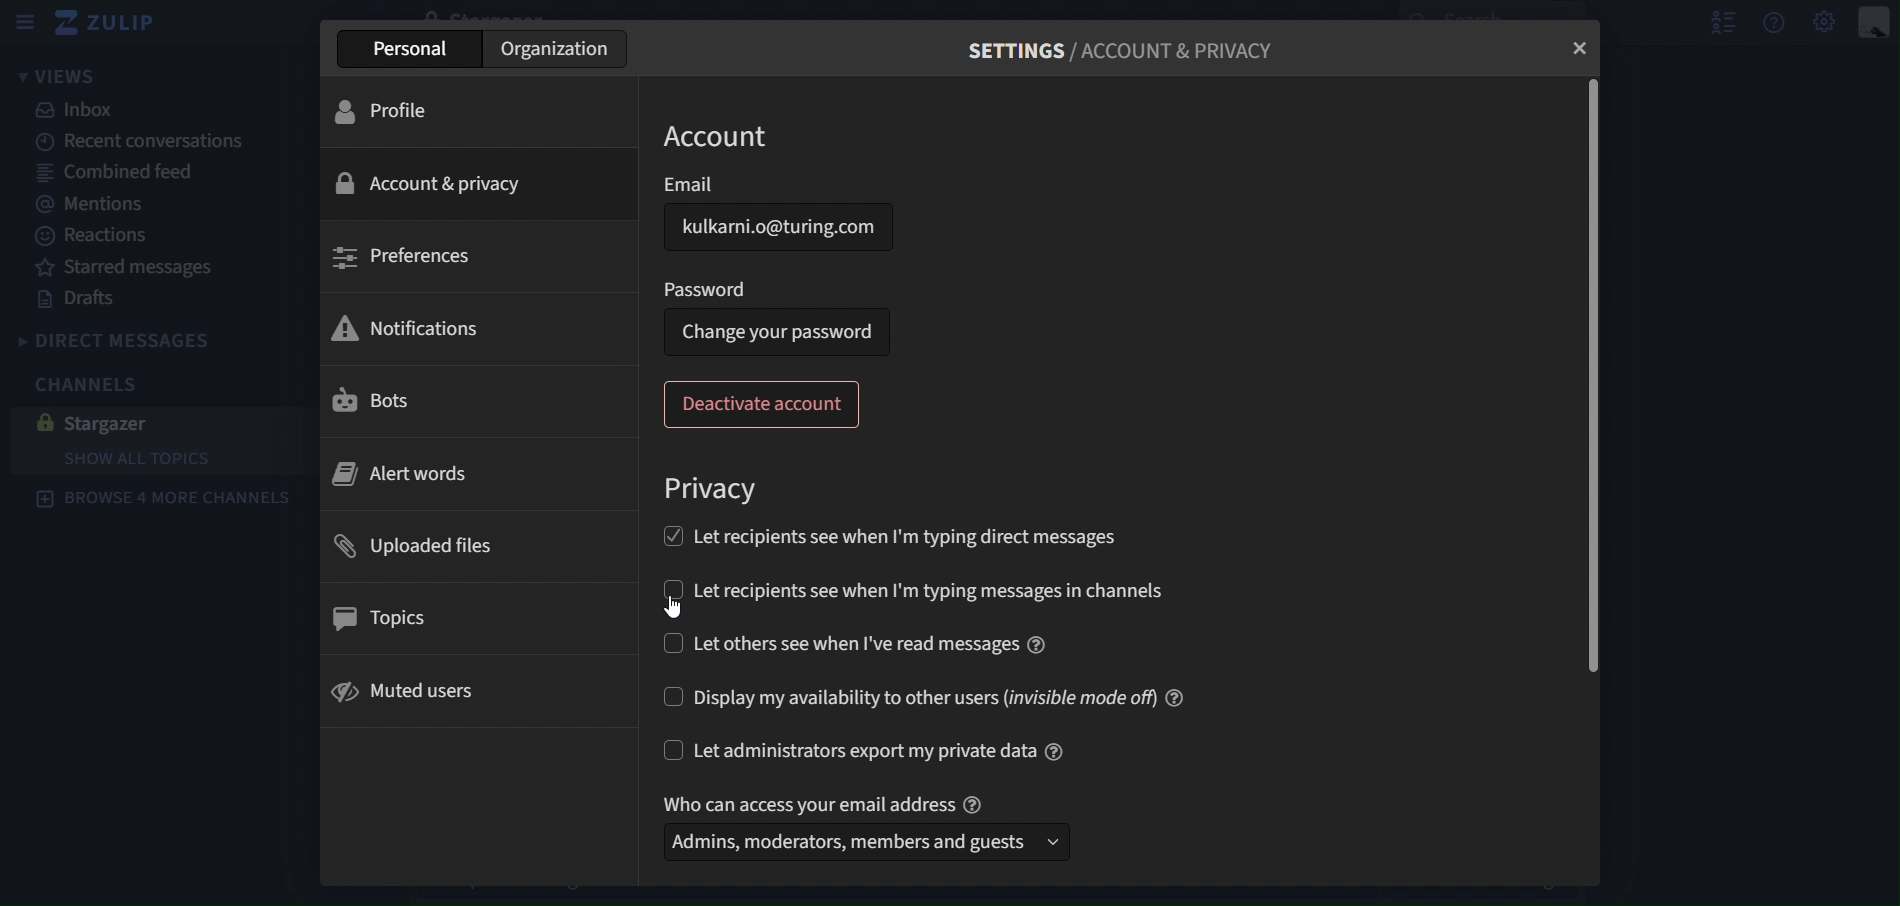 This screenshot has width=1900, height=906. Describe the element at coordinates (1870, 23) in the screenshot. I see `personal menu` at that location.